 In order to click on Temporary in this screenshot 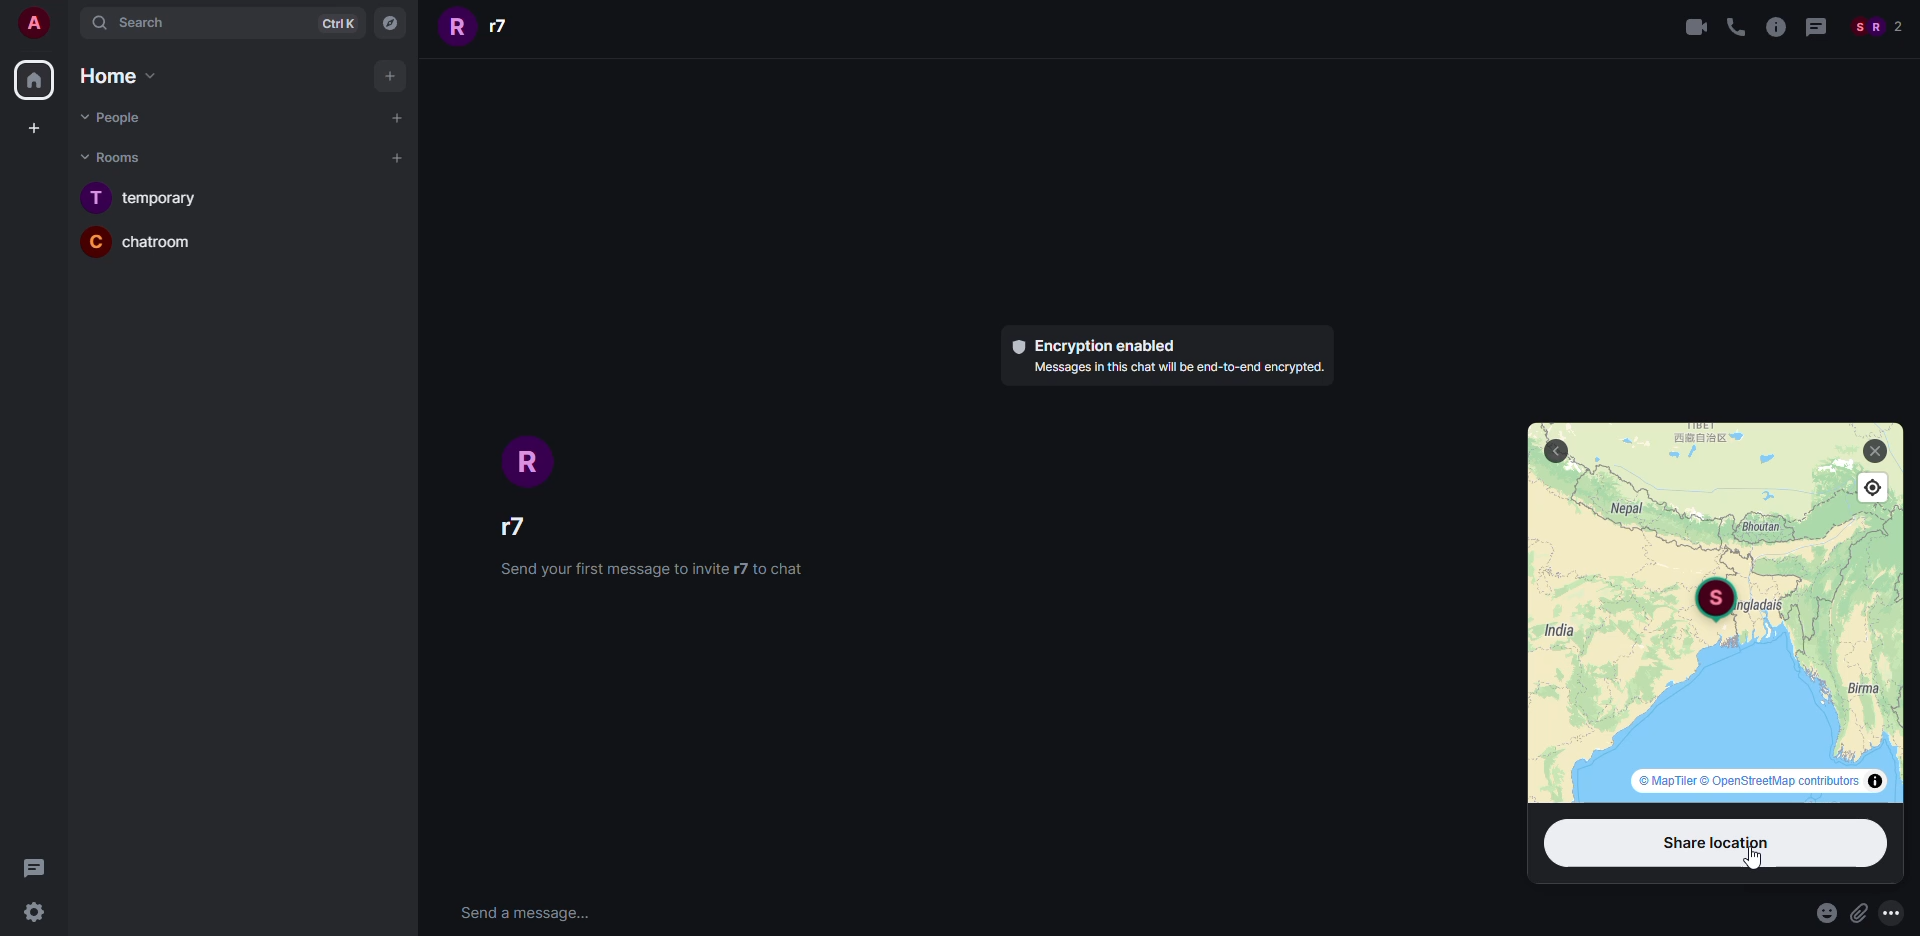, I will do `click(141, 196)`.